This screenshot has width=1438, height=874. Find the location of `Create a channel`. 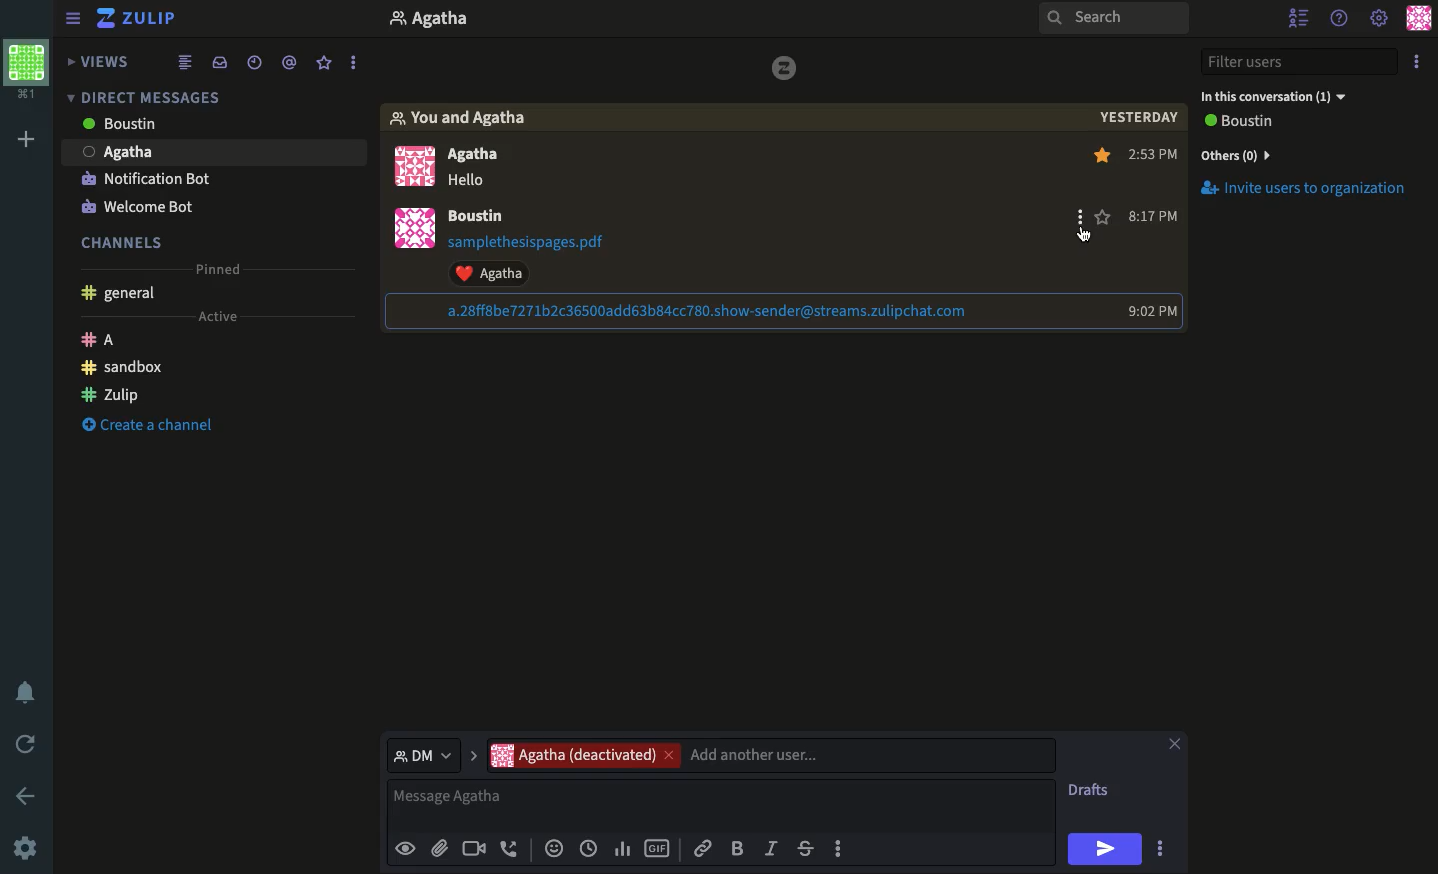

Create a channel is located at coordinates (143, 427).